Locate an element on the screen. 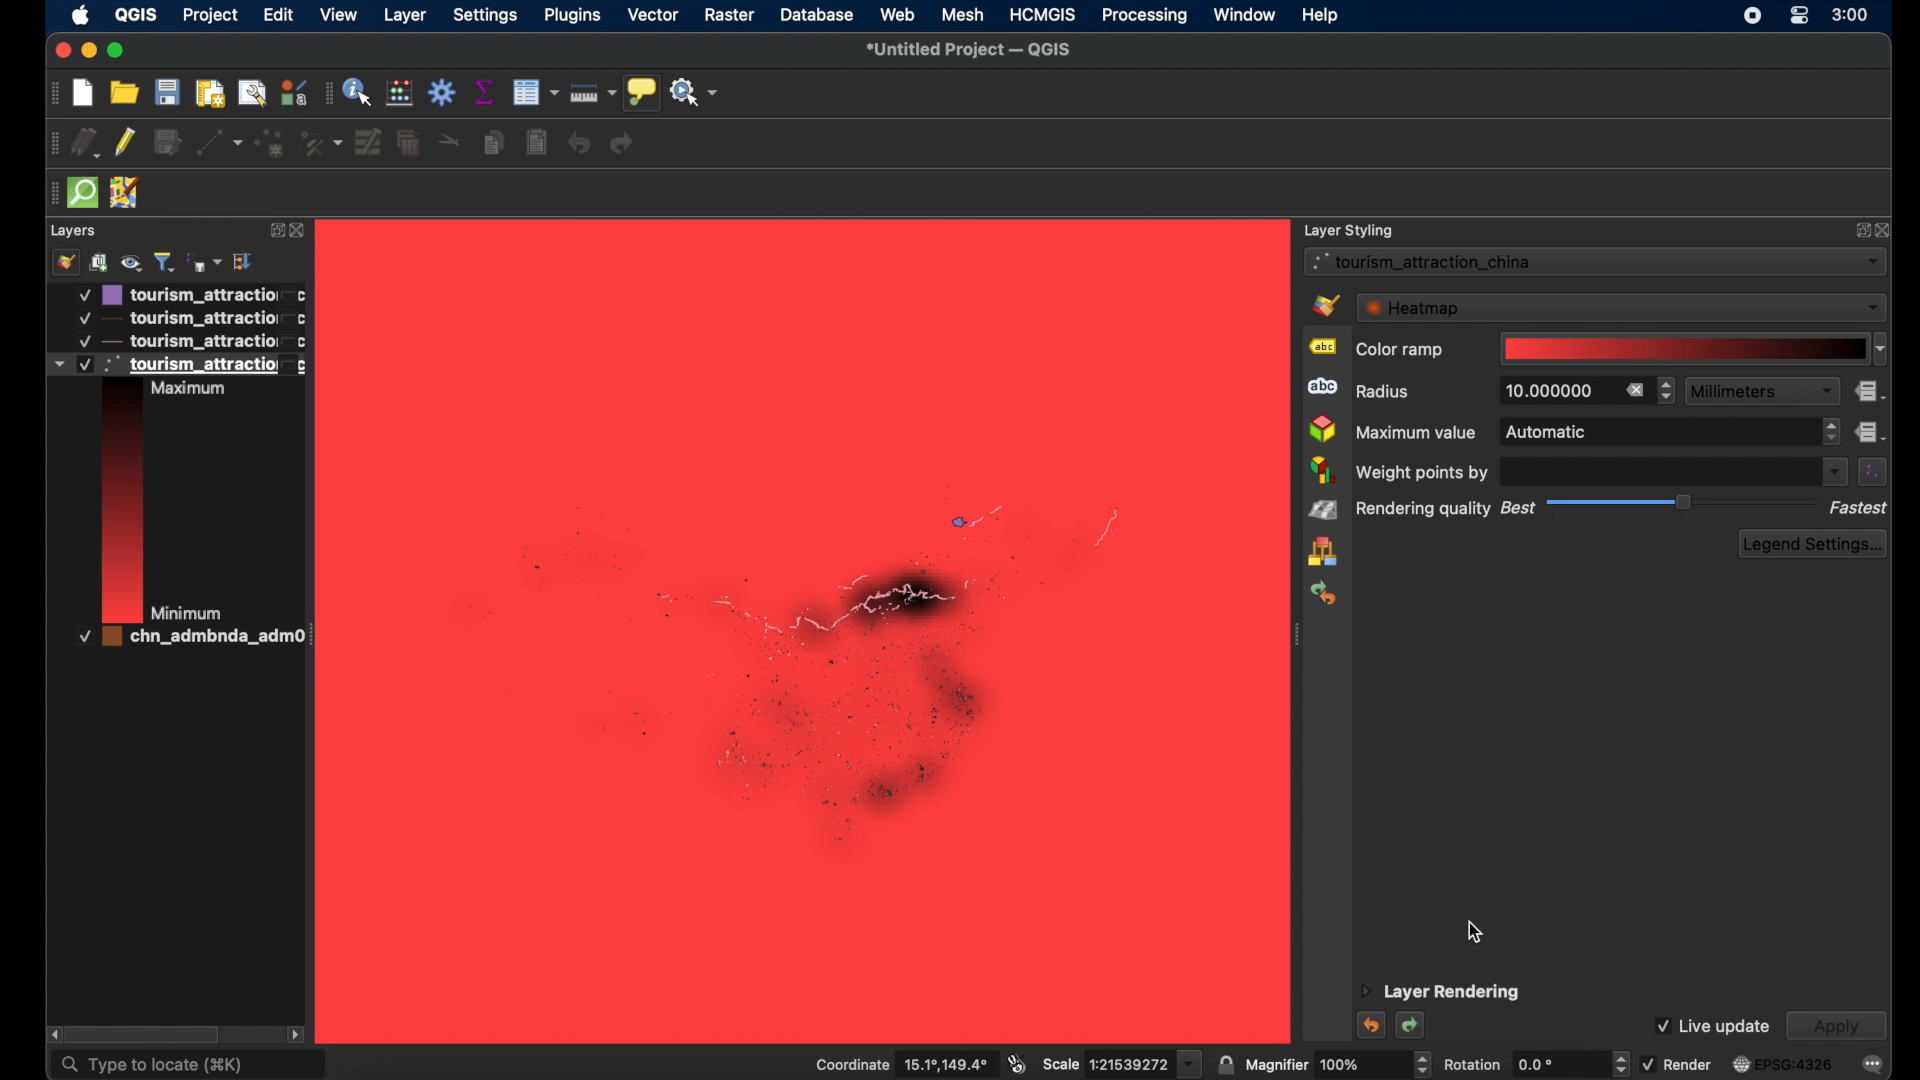 The image size is (1920, 1080). styling manager is located at coordinates (291, 93).